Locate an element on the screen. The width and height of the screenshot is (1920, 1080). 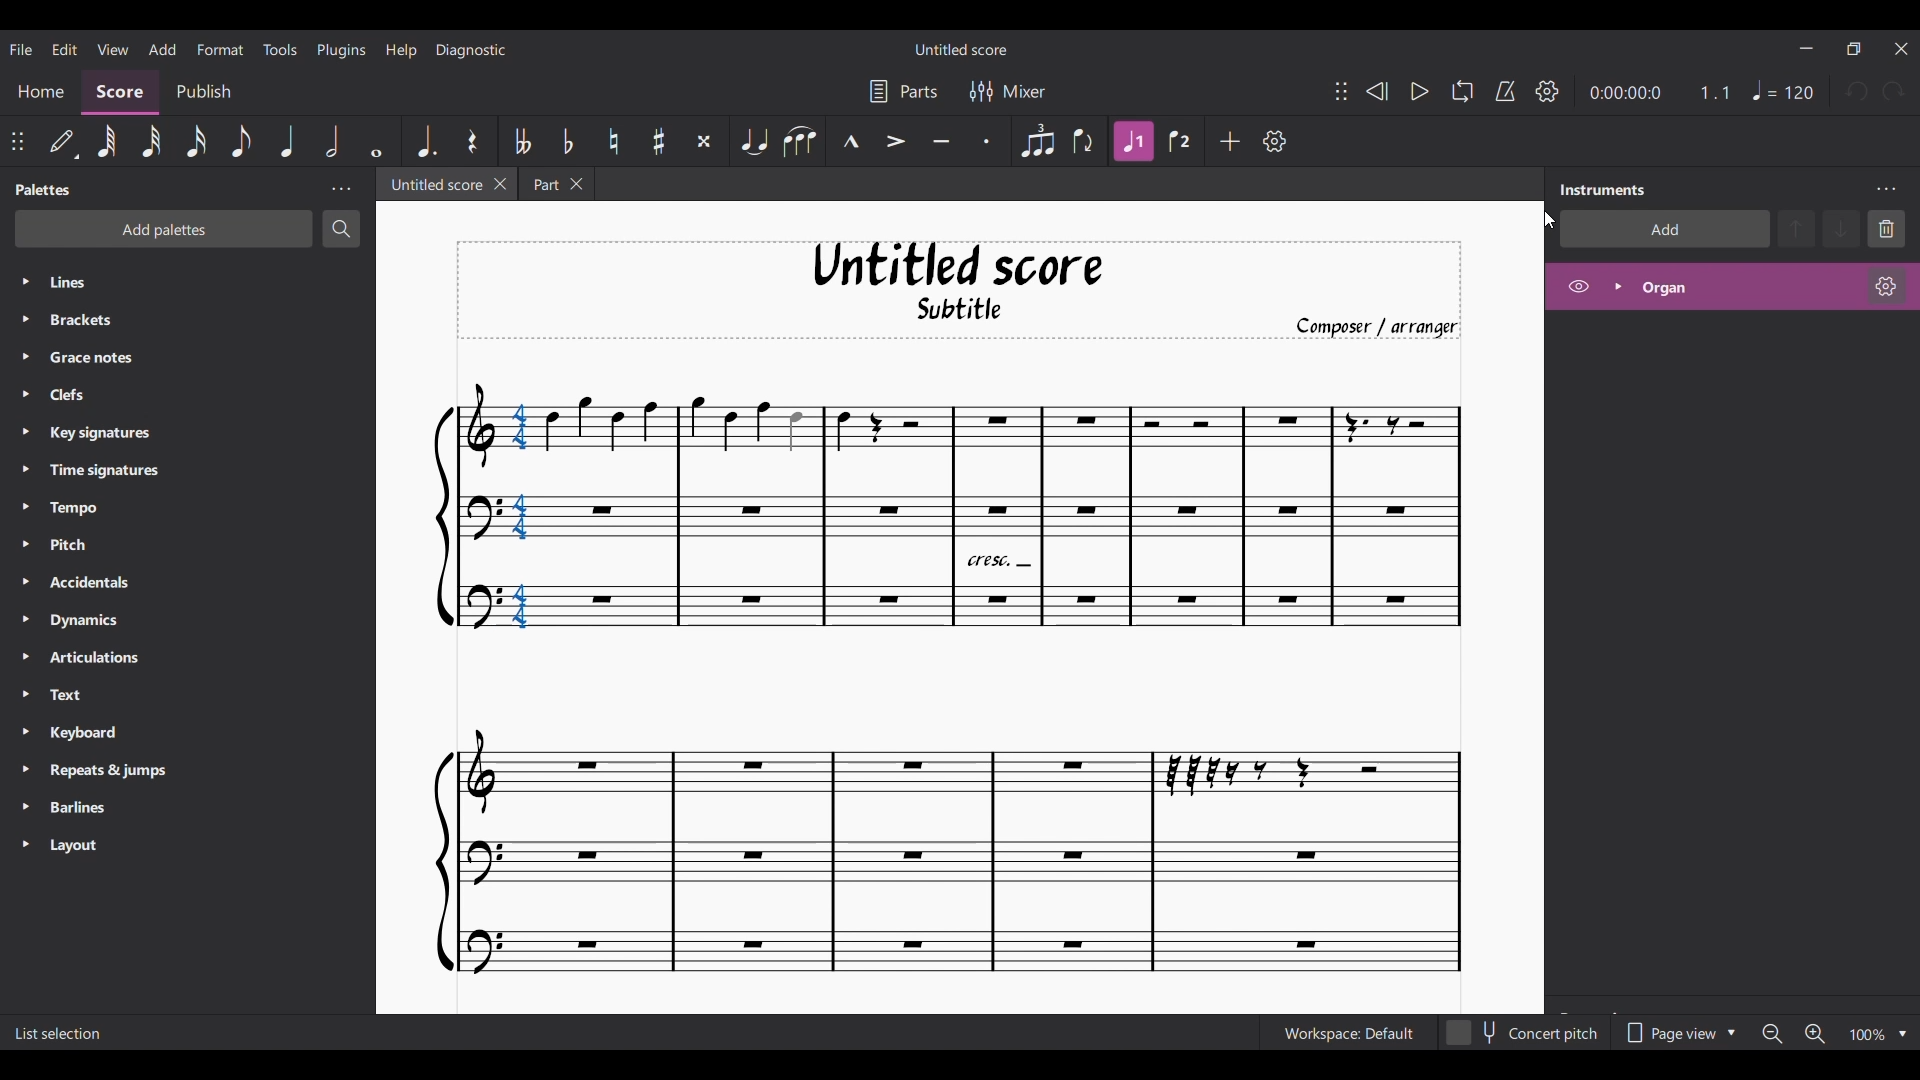
Tempo is located at coordinates (1782, 90).